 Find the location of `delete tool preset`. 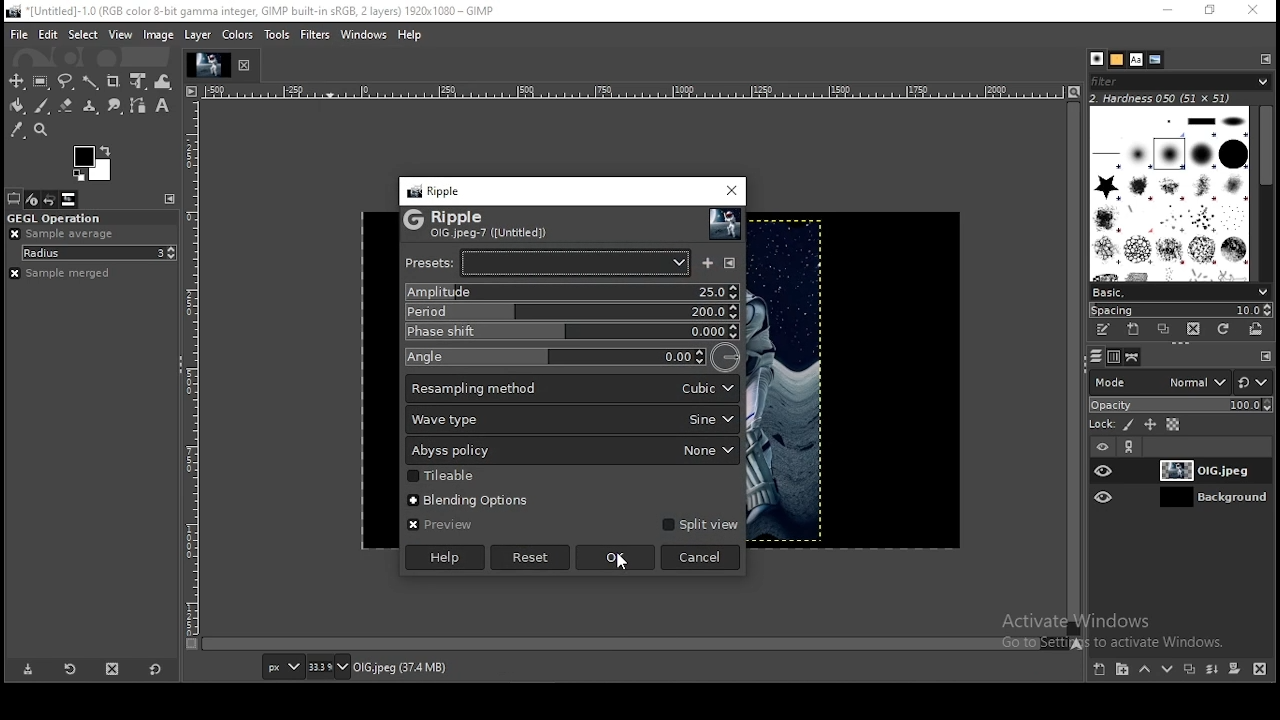

delete tool preset is located at coordinates (110, 672).